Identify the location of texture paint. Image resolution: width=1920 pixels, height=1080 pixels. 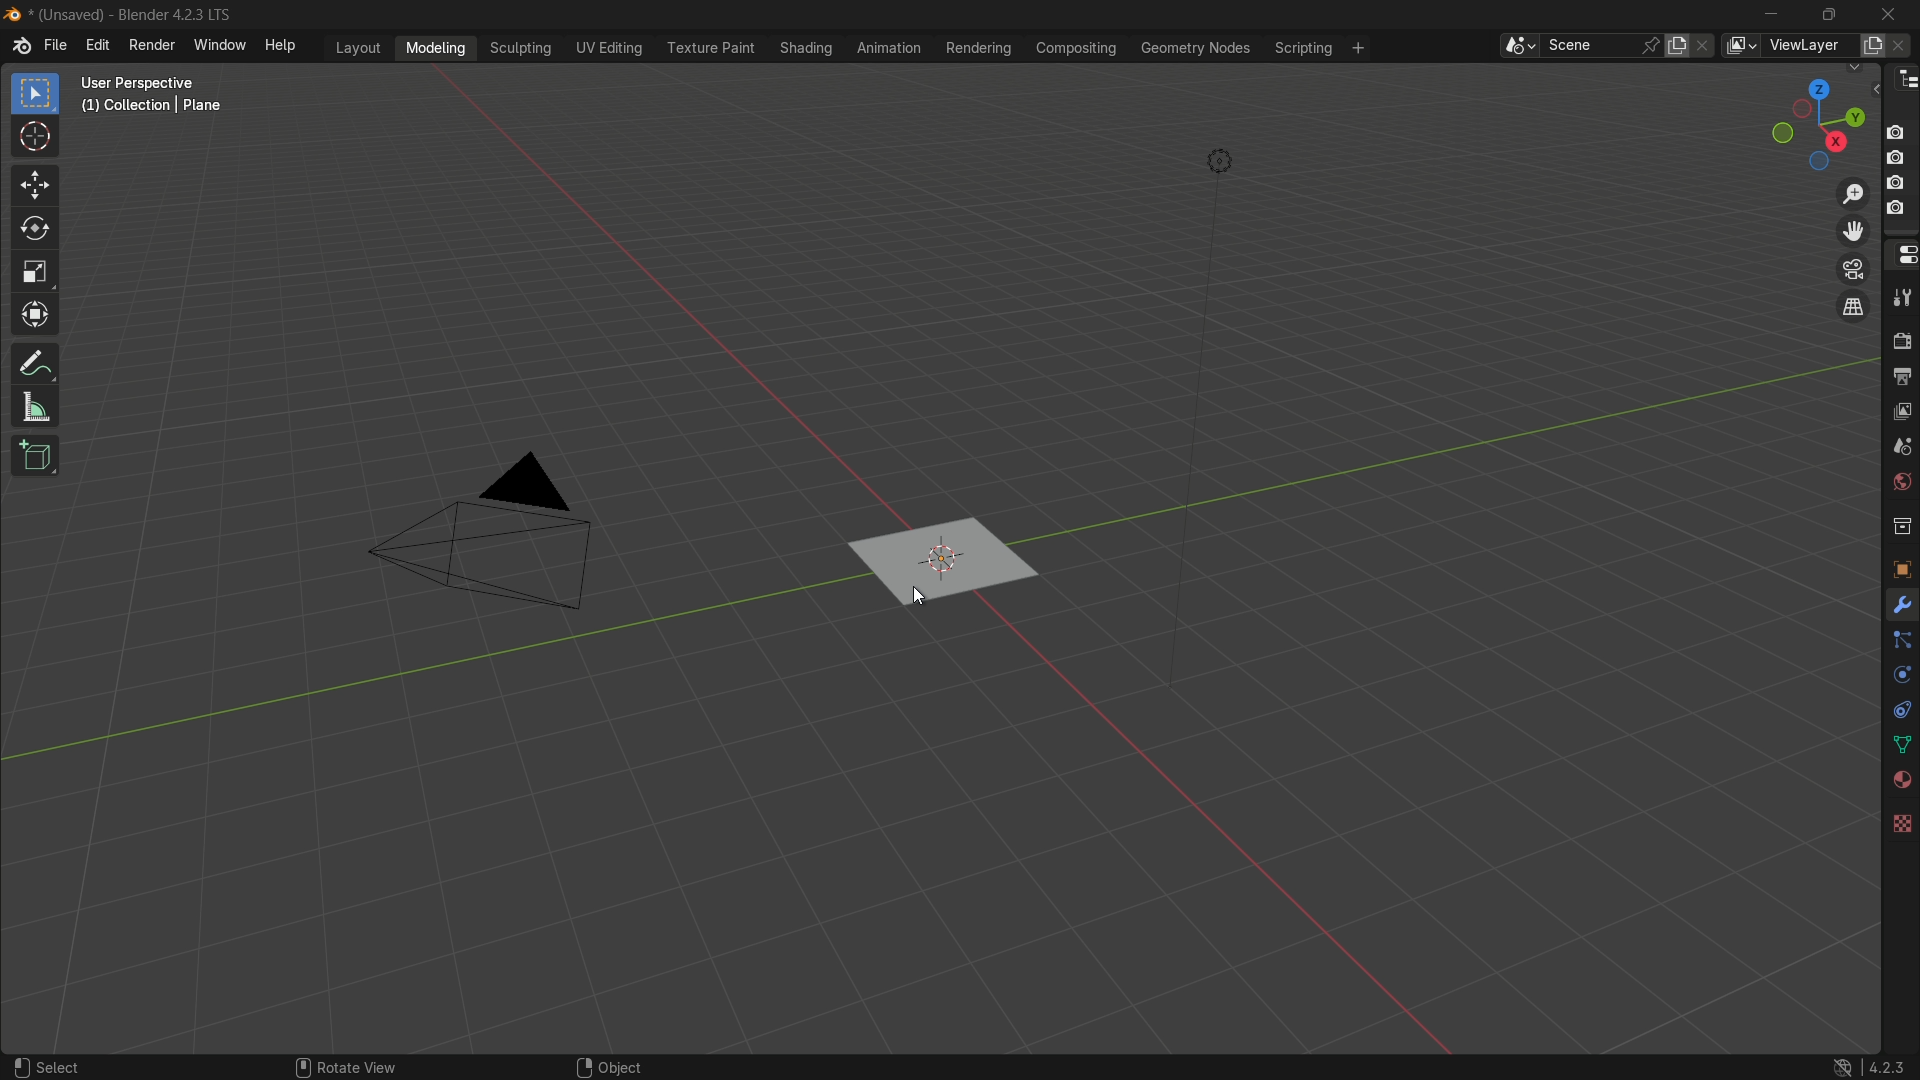
(711, 48).